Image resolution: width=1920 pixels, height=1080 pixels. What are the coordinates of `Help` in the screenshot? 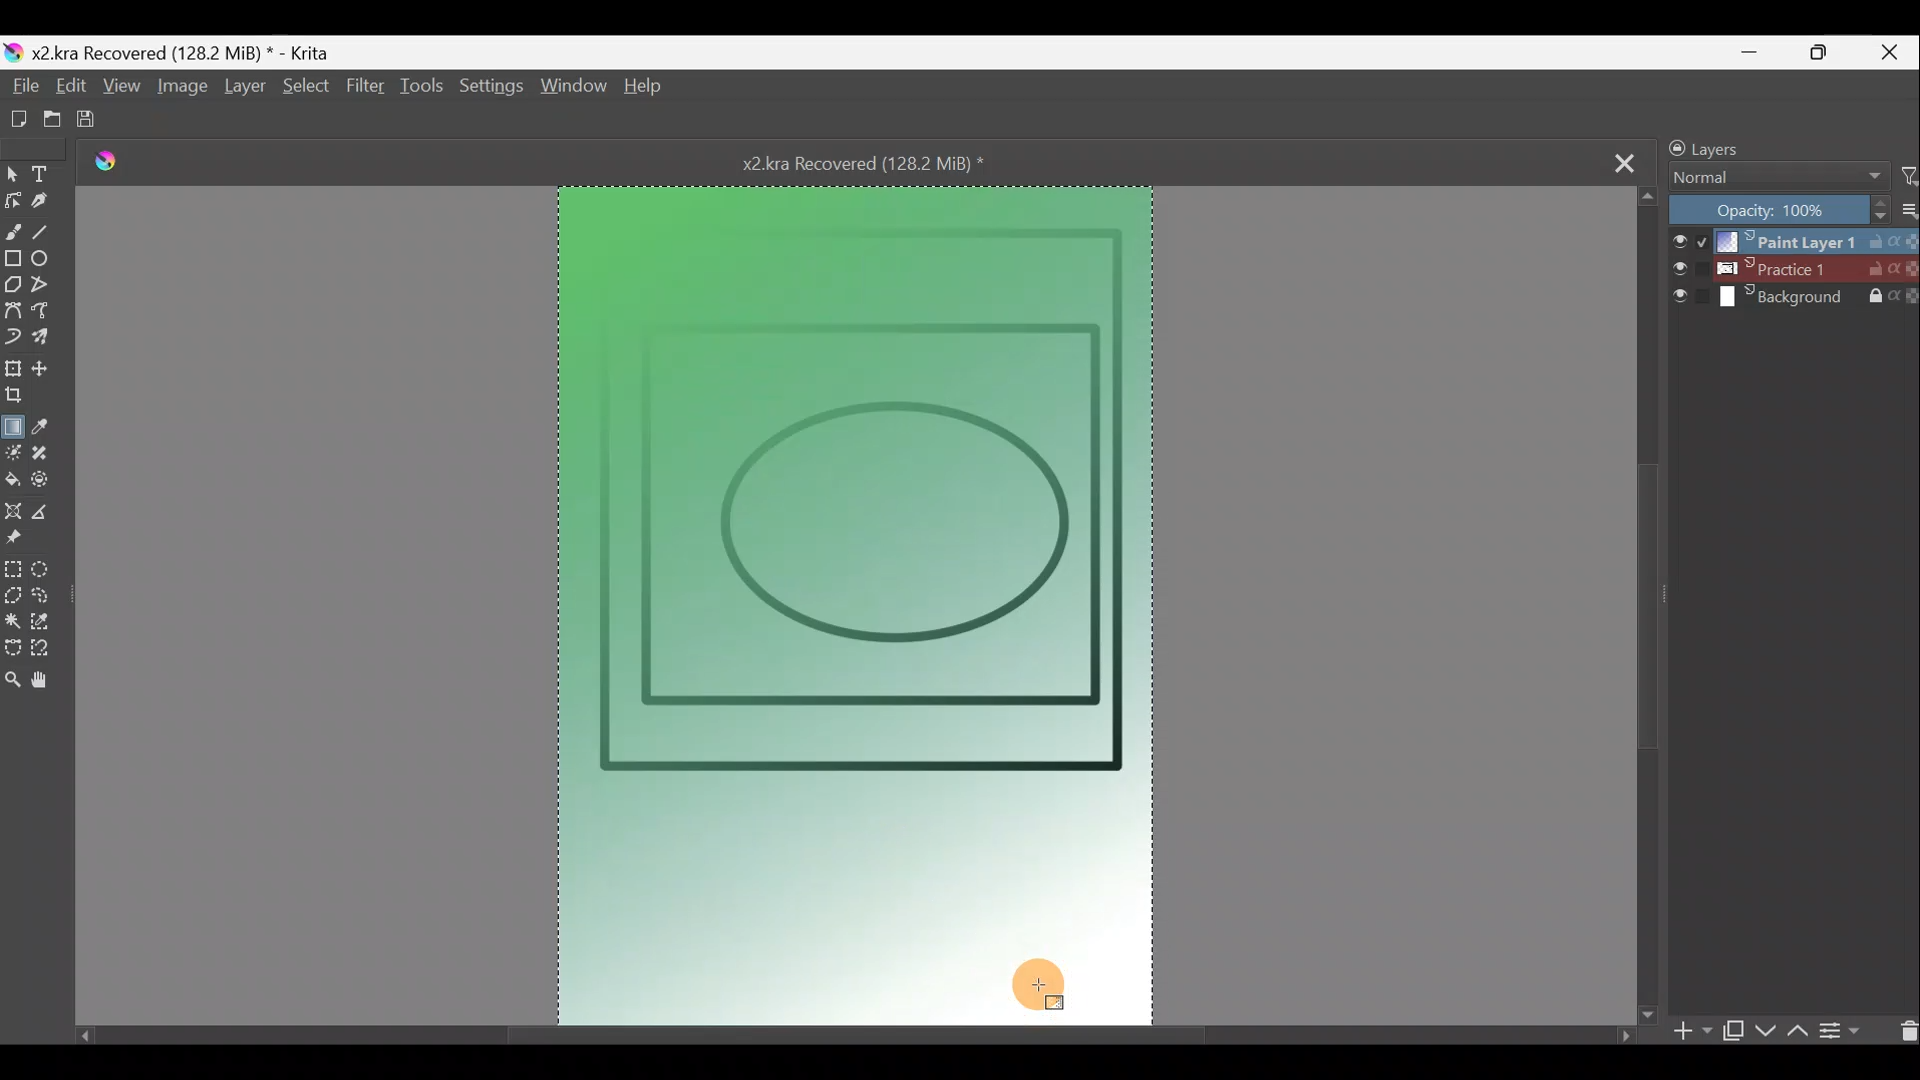 It's located at (644, 89).